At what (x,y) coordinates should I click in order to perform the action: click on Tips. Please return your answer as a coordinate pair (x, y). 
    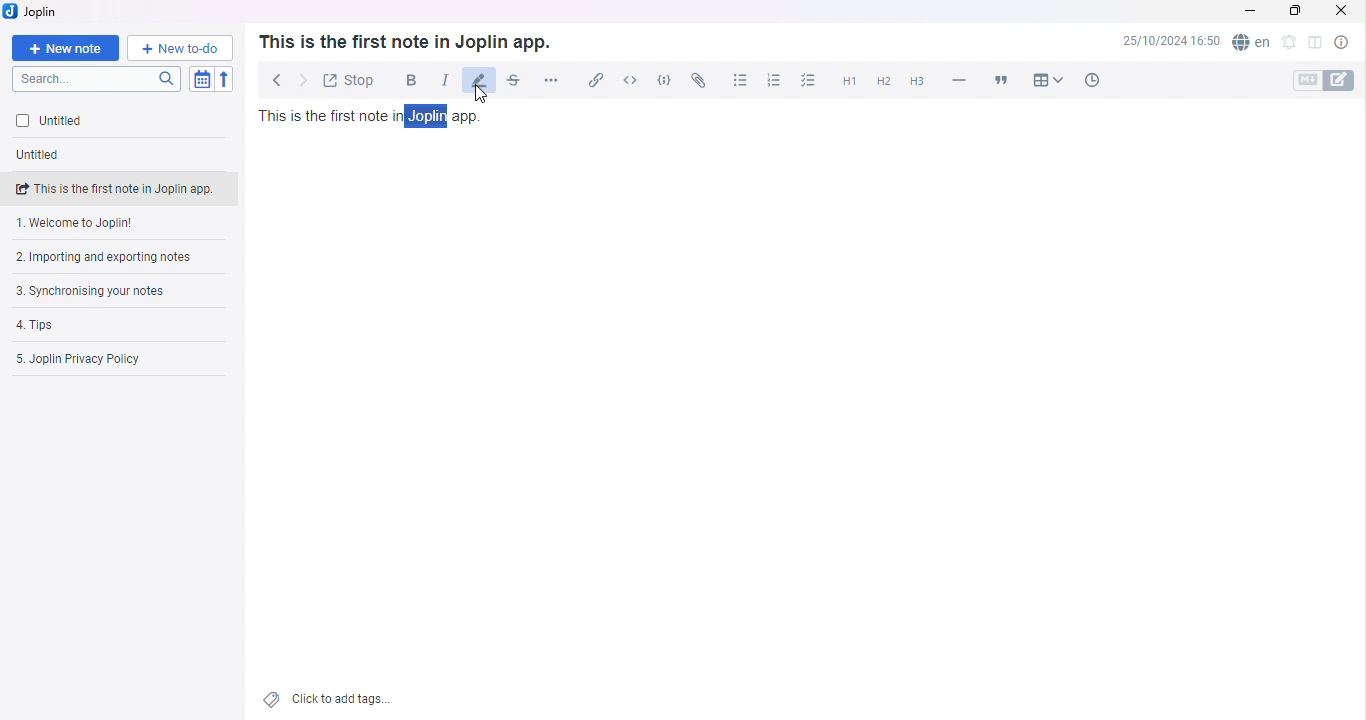
    Looking at the image, I should click on (94, 325).